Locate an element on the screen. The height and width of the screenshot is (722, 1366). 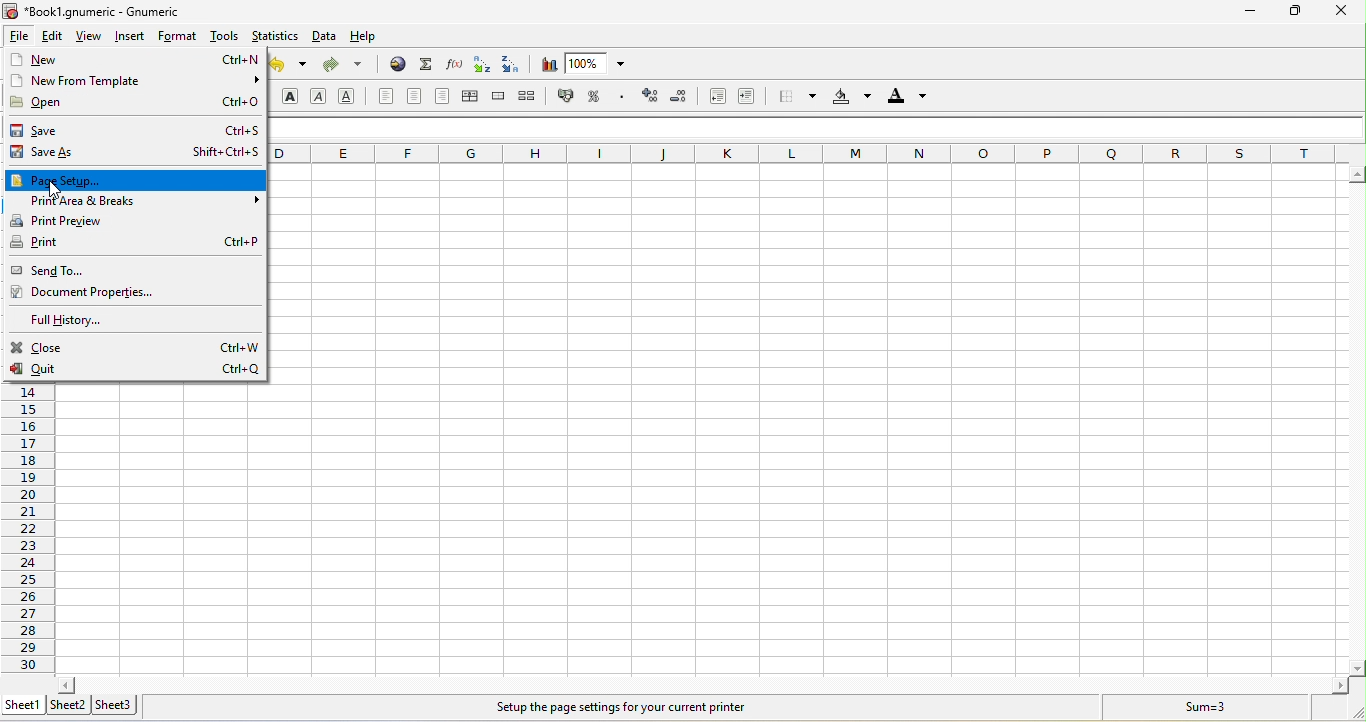
document properties is located at coordinates (121, 294).